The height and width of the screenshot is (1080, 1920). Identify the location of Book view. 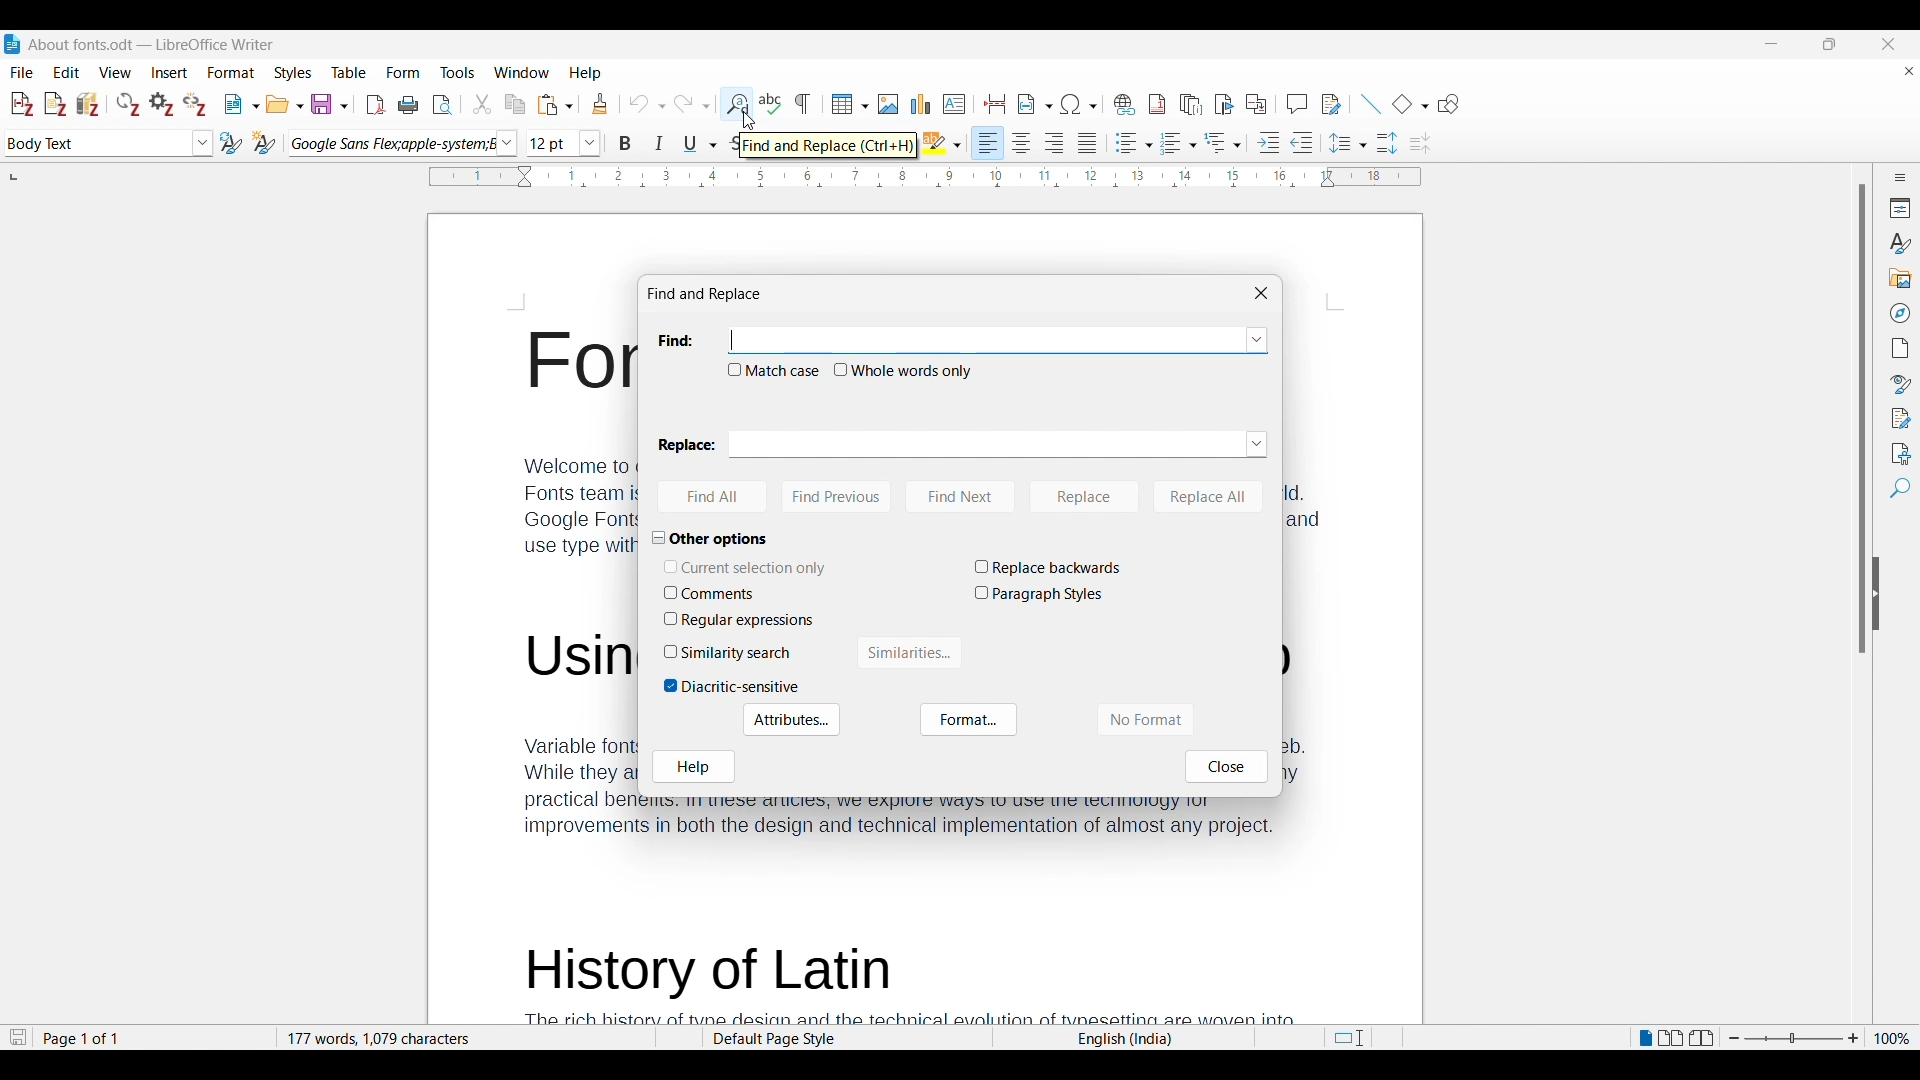
(1701, 1038).